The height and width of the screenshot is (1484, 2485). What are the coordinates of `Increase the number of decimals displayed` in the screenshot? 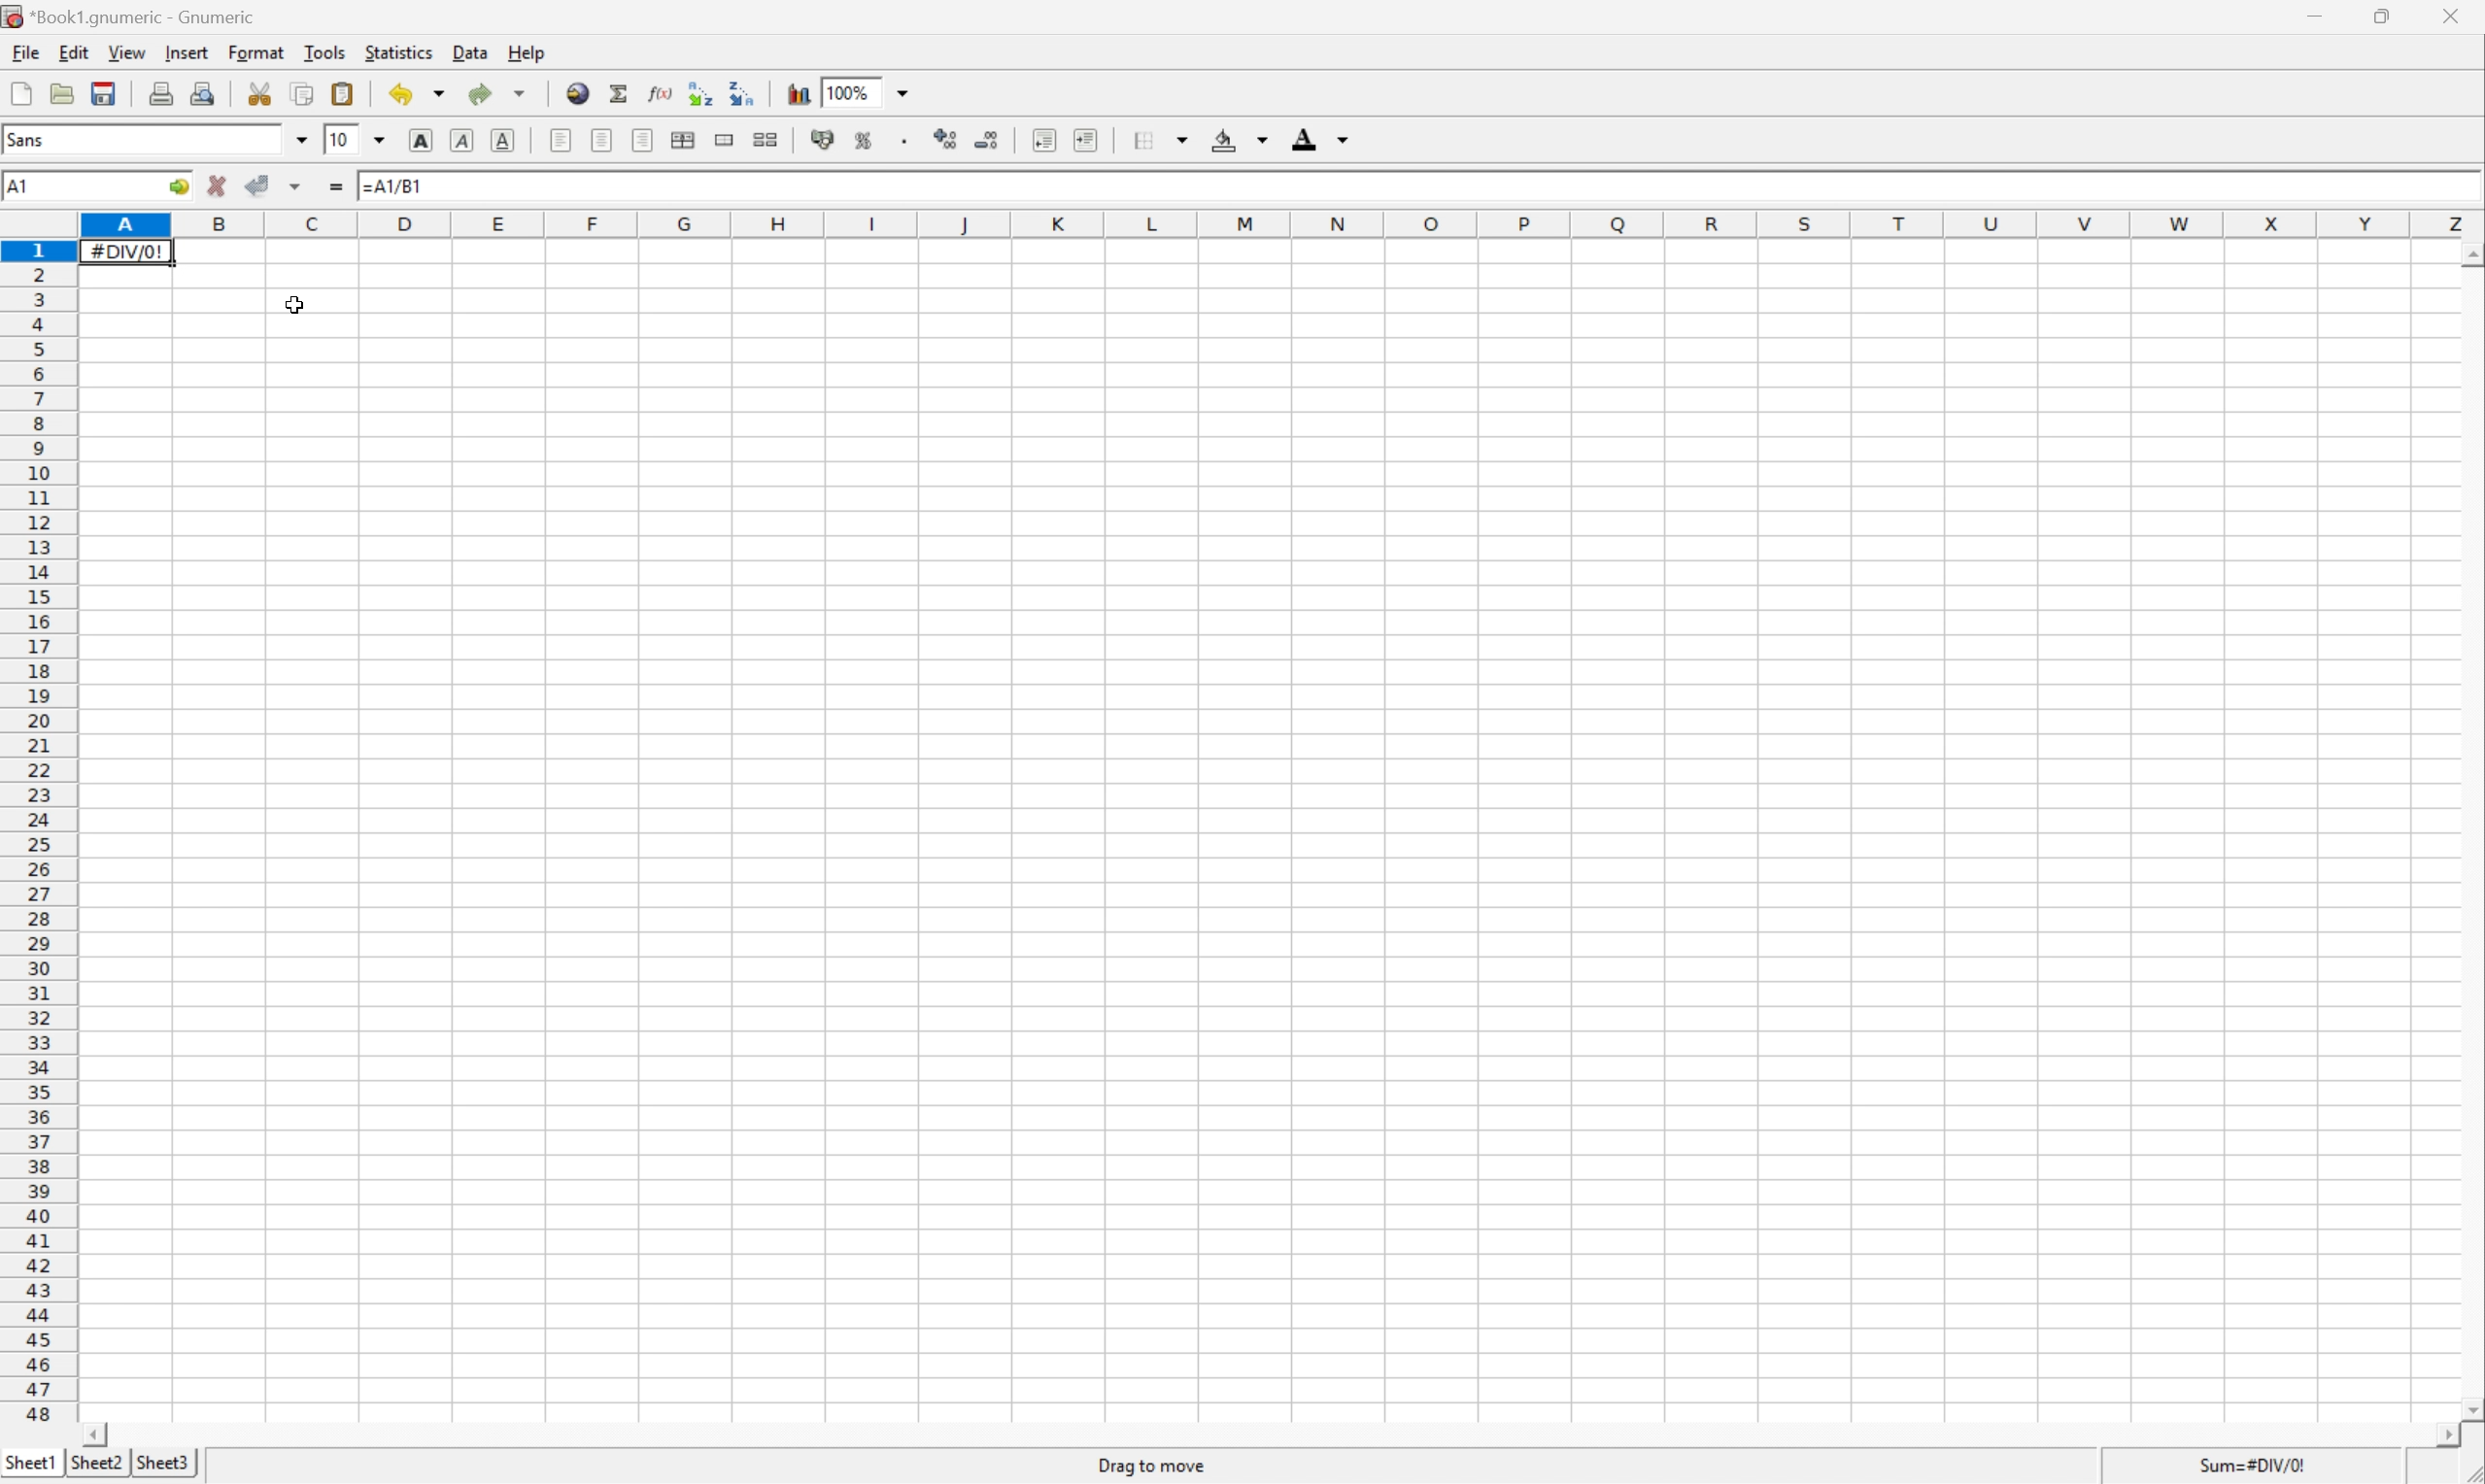 It's located at (948, 140).